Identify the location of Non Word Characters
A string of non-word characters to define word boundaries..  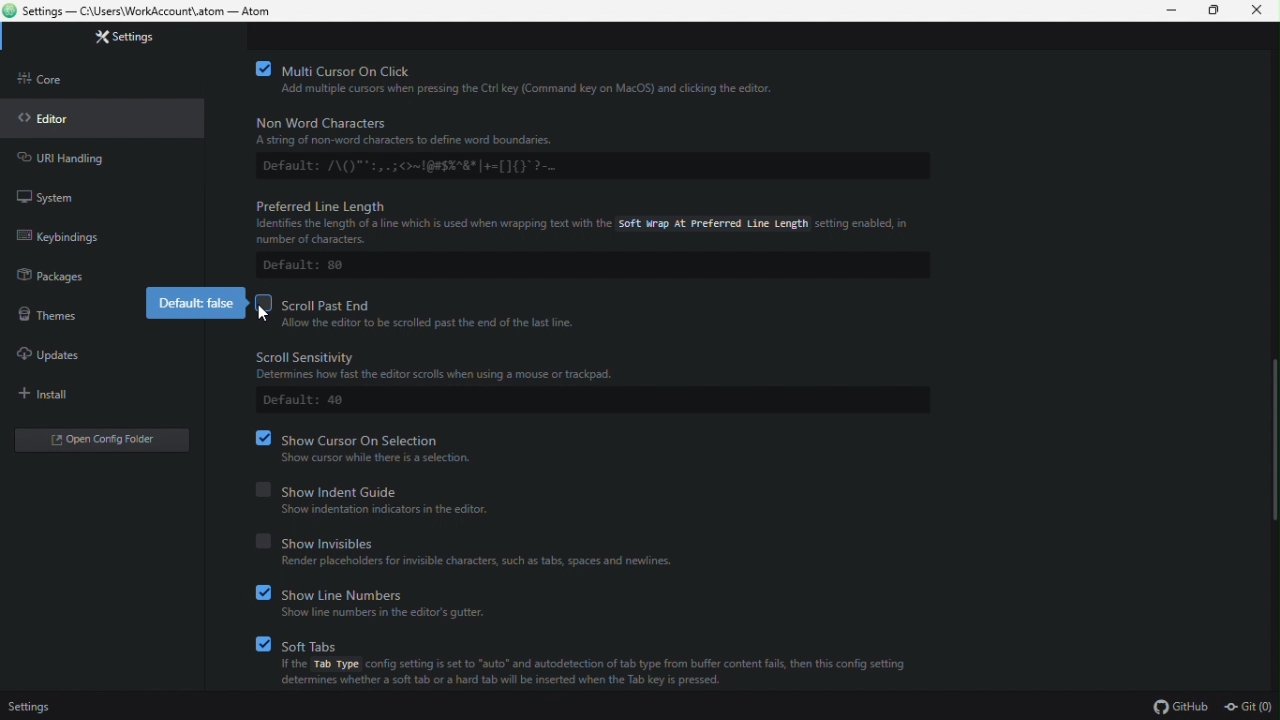
(448, 131).